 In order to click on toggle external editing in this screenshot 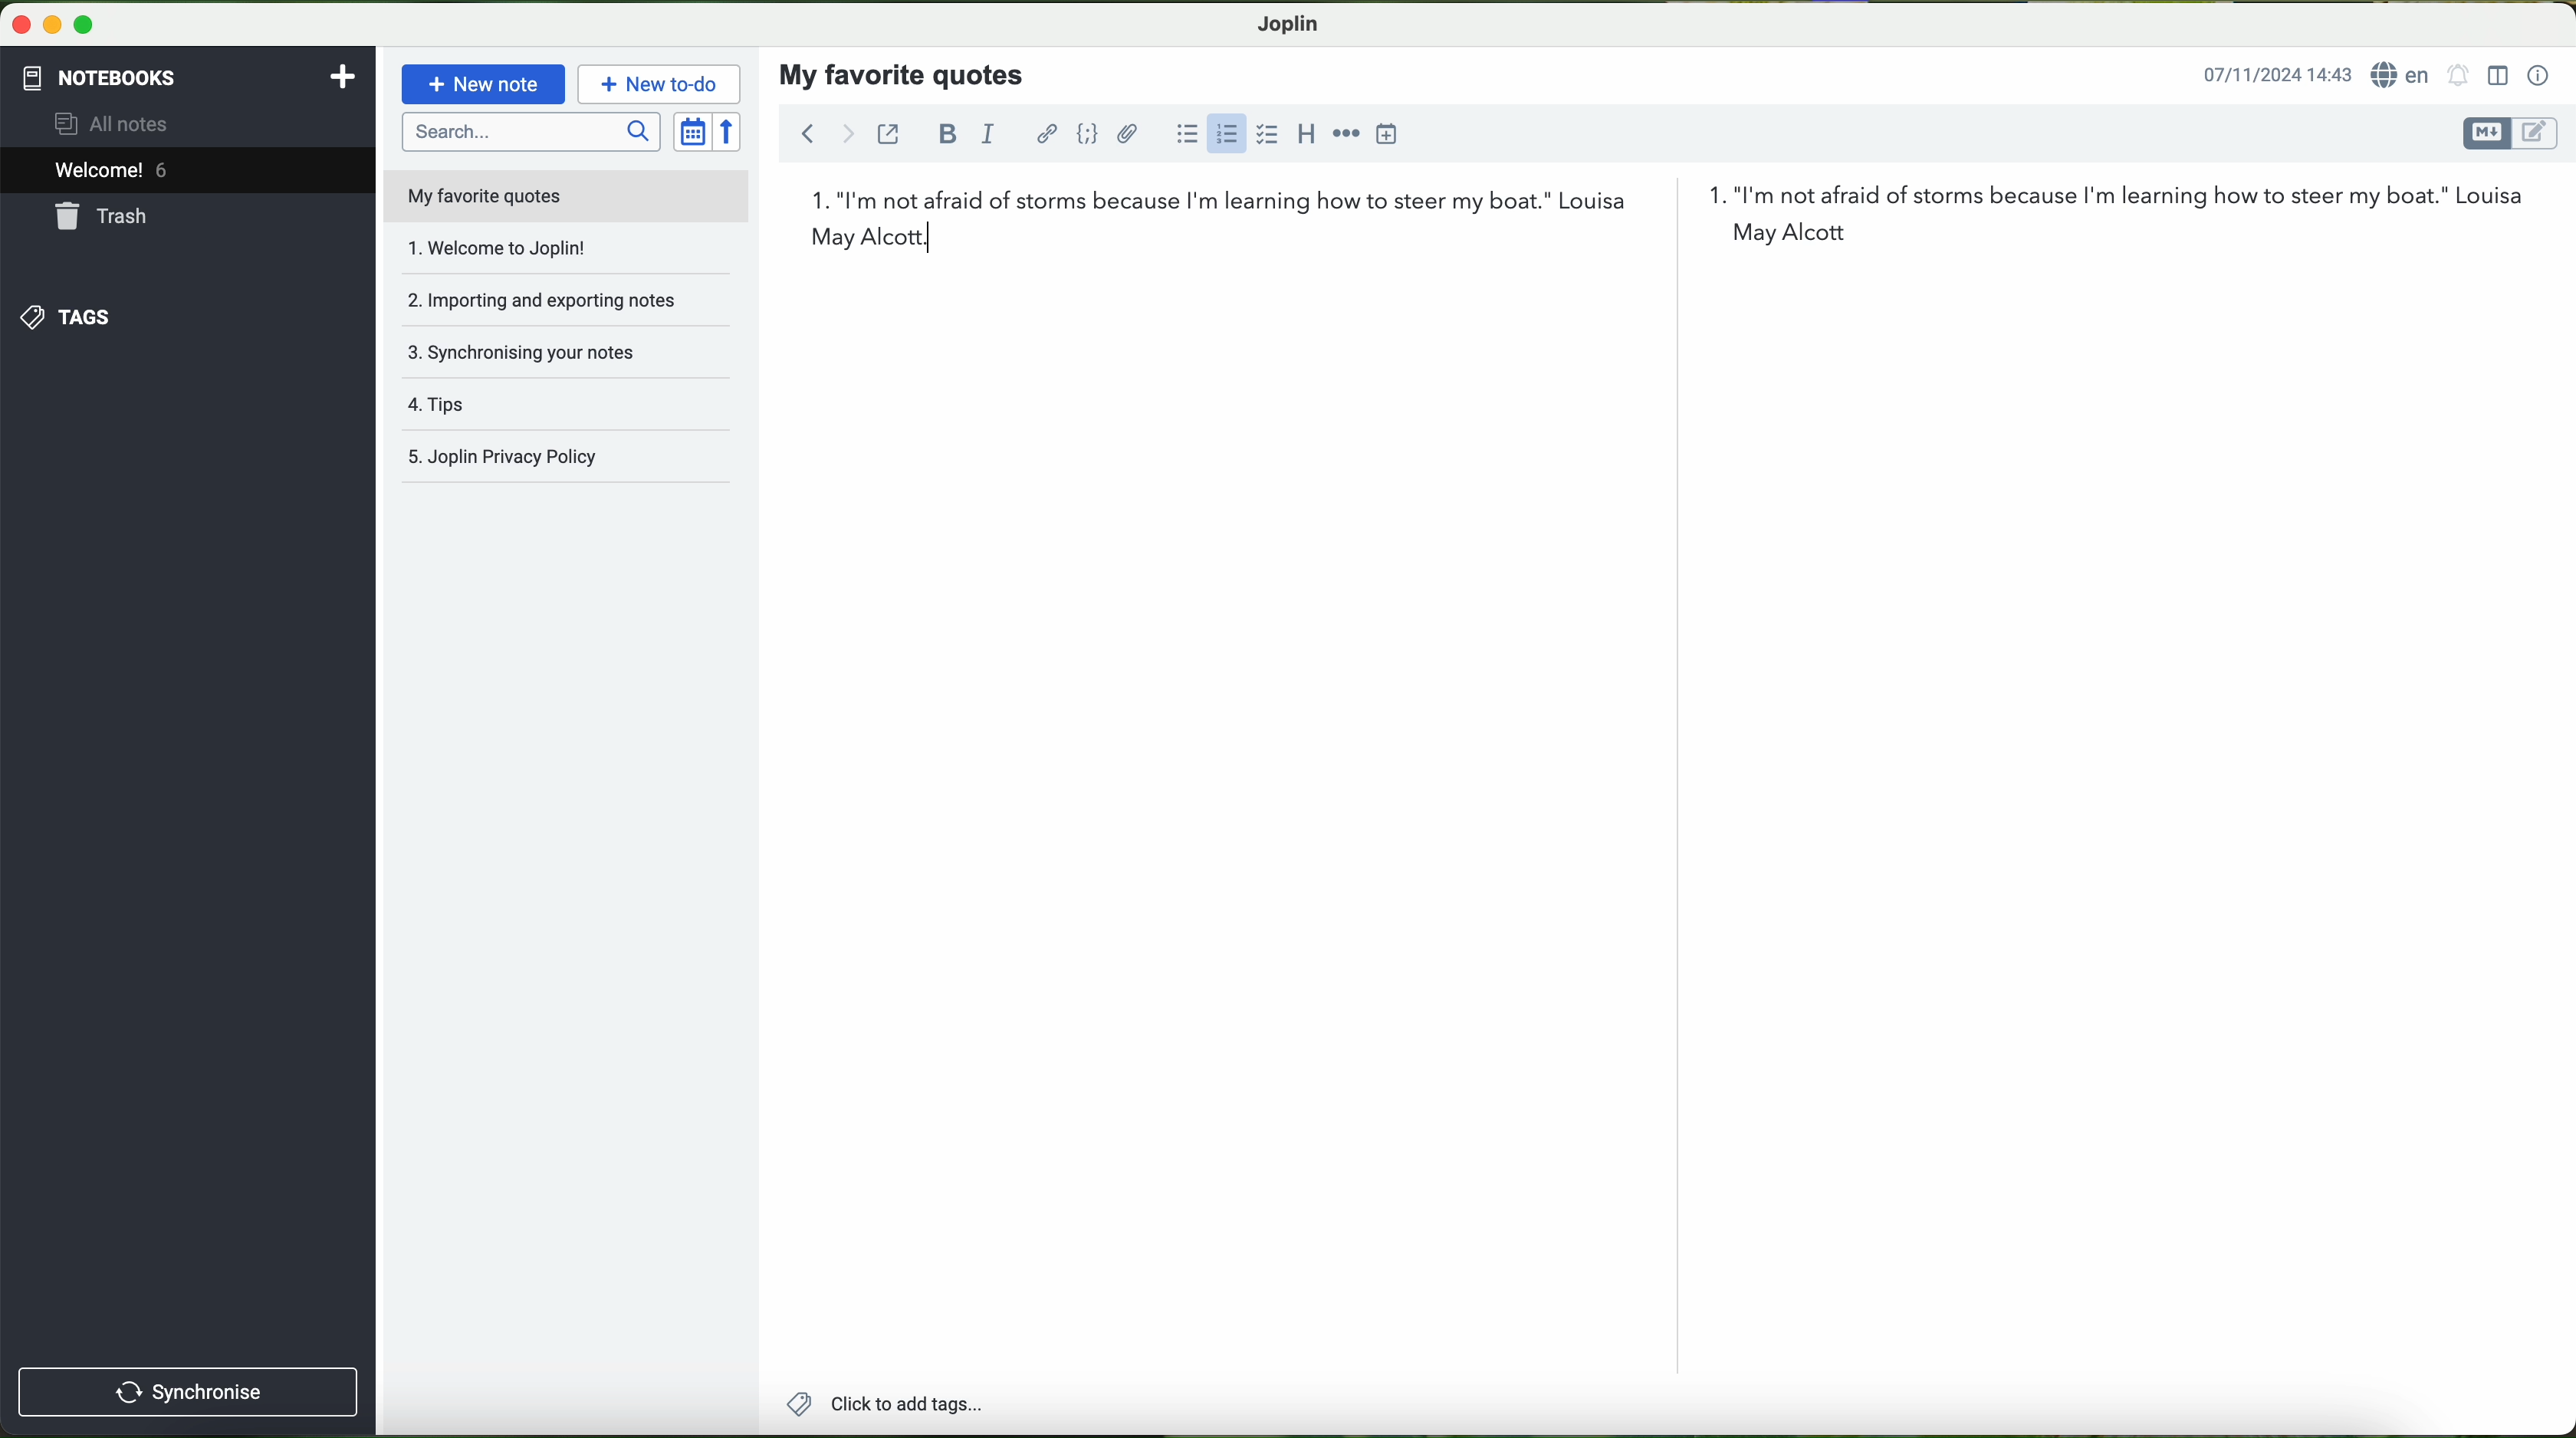, I will do `click(890, 135)`.